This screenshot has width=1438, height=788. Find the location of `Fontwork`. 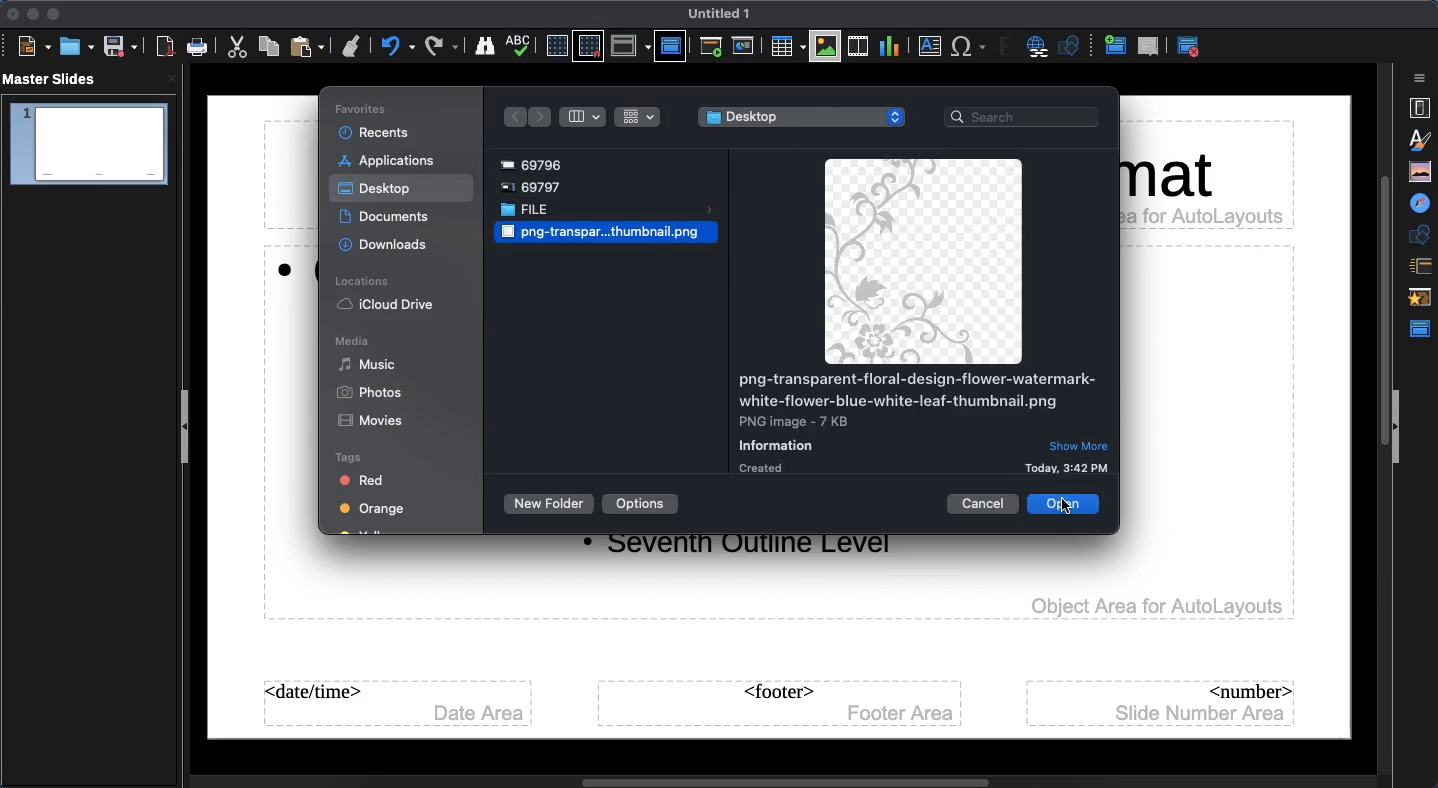

Fontwork is located at coordinates (1006, 49).